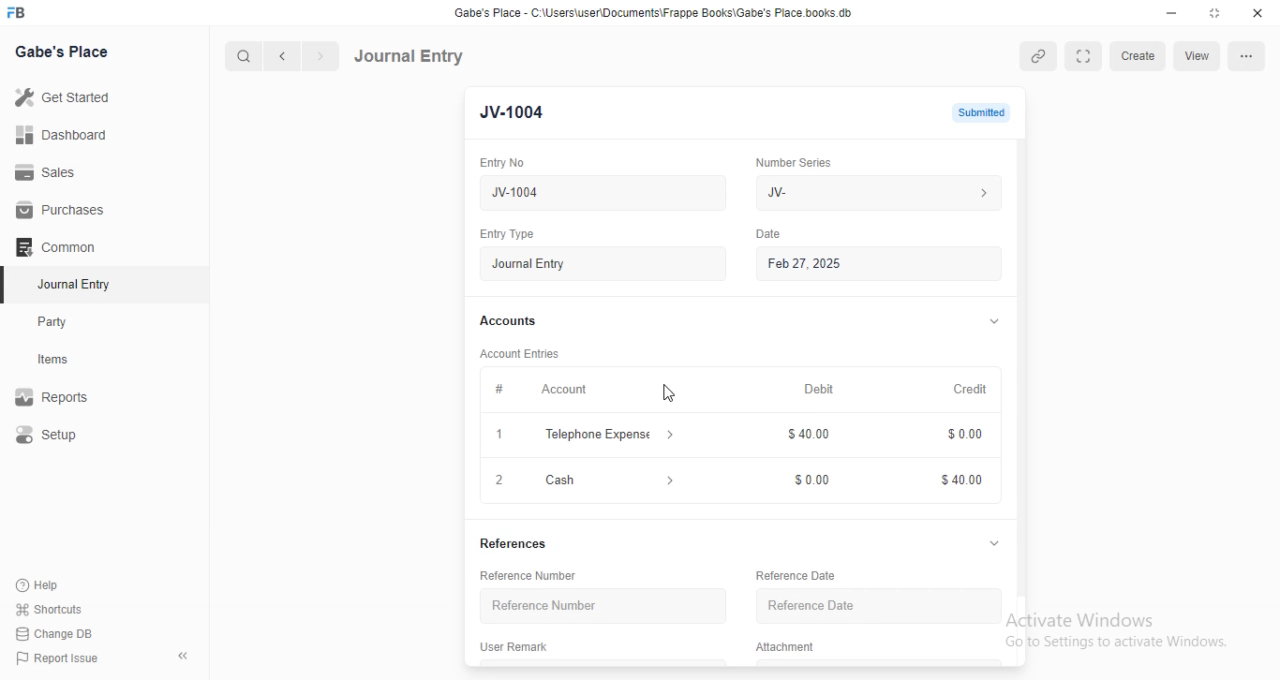  What do you see at coordinates (412, 55) in the screenshot?
I see `Journal Entry` at bounding box center [412, 55].